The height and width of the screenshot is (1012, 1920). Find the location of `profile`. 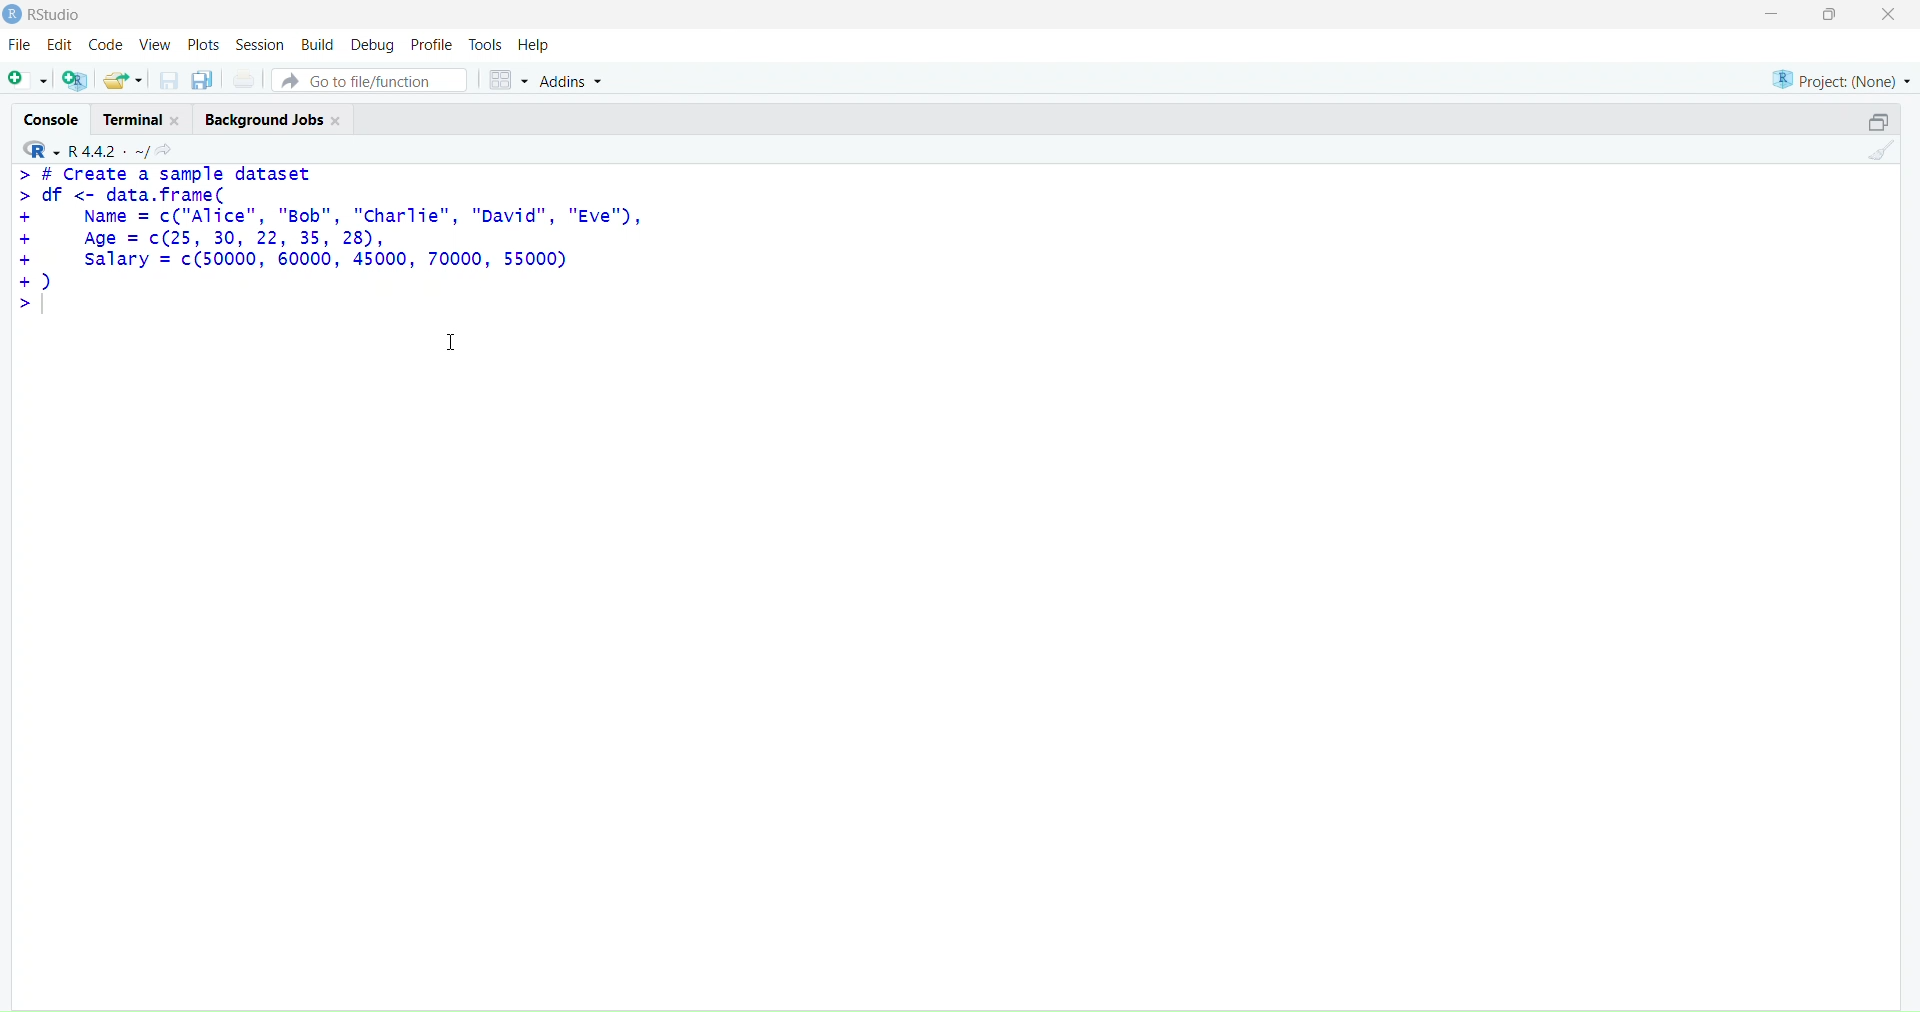

profile is located at coordinates (433, 45).